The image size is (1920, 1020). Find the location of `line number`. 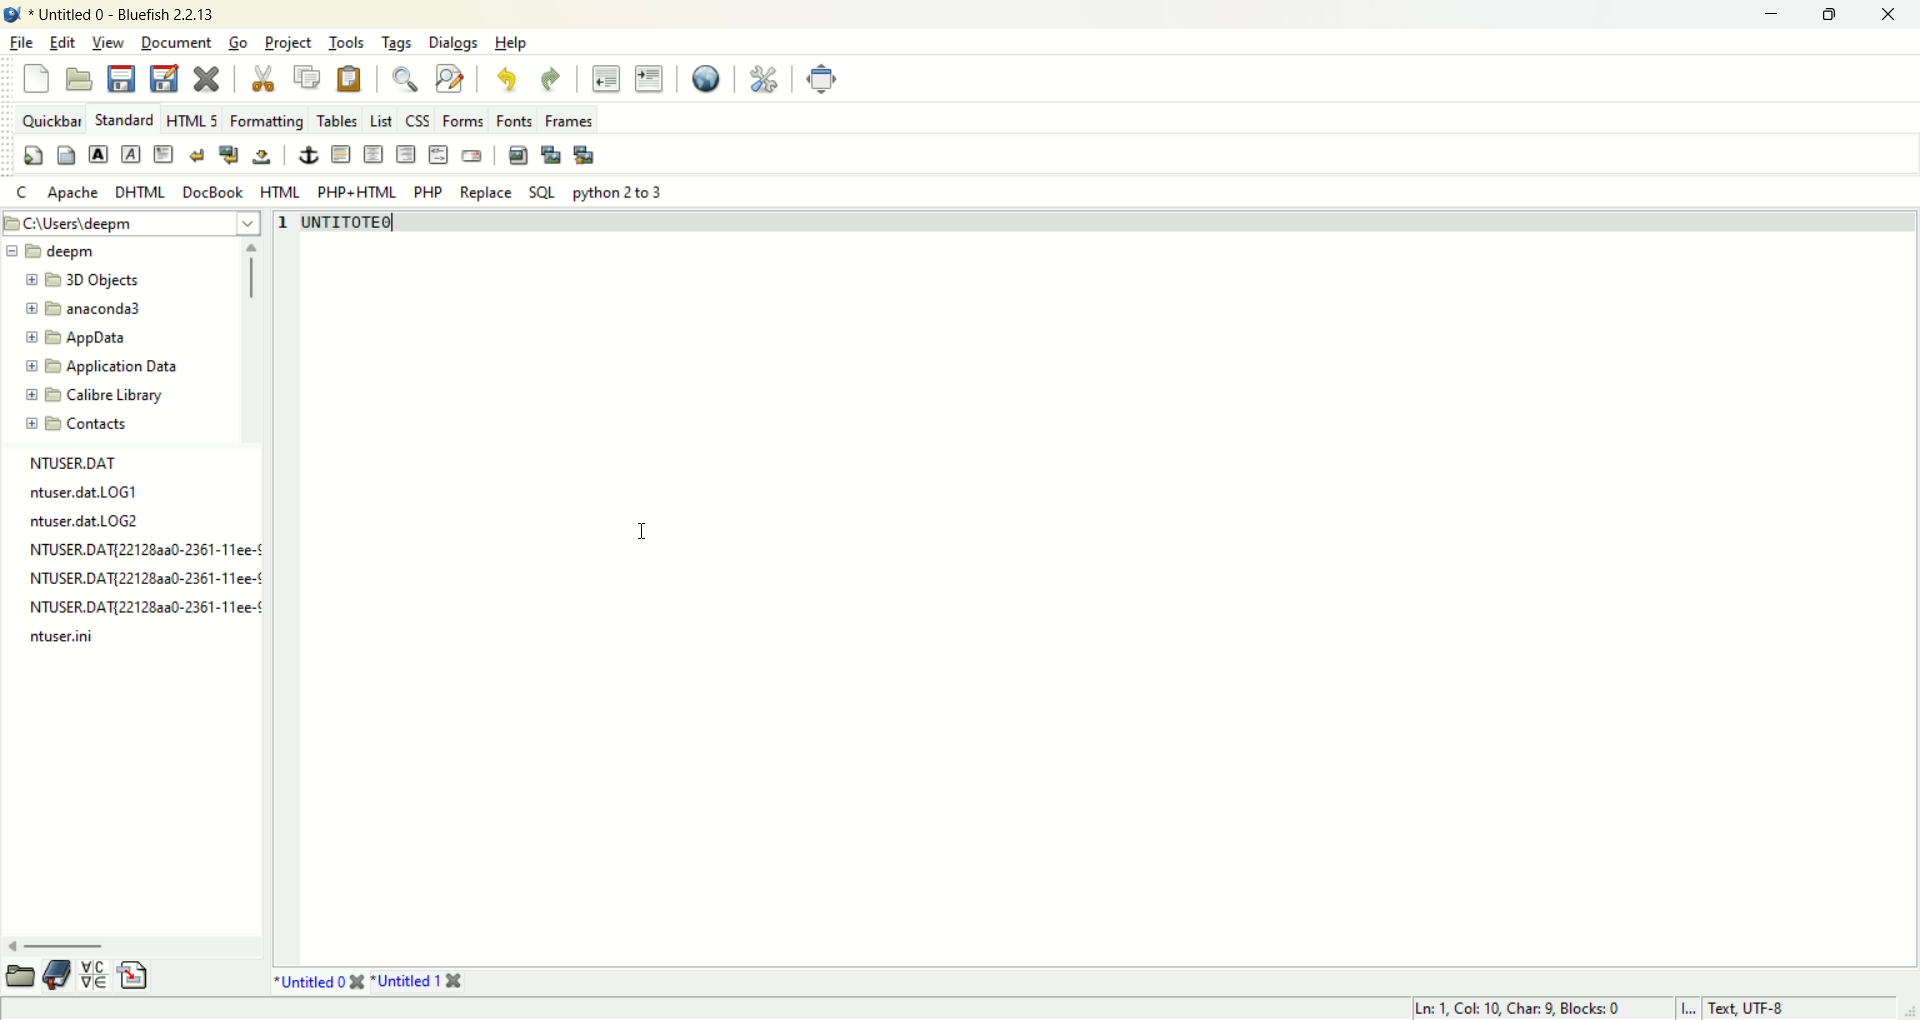

line number is located at coordinates (286, 225).